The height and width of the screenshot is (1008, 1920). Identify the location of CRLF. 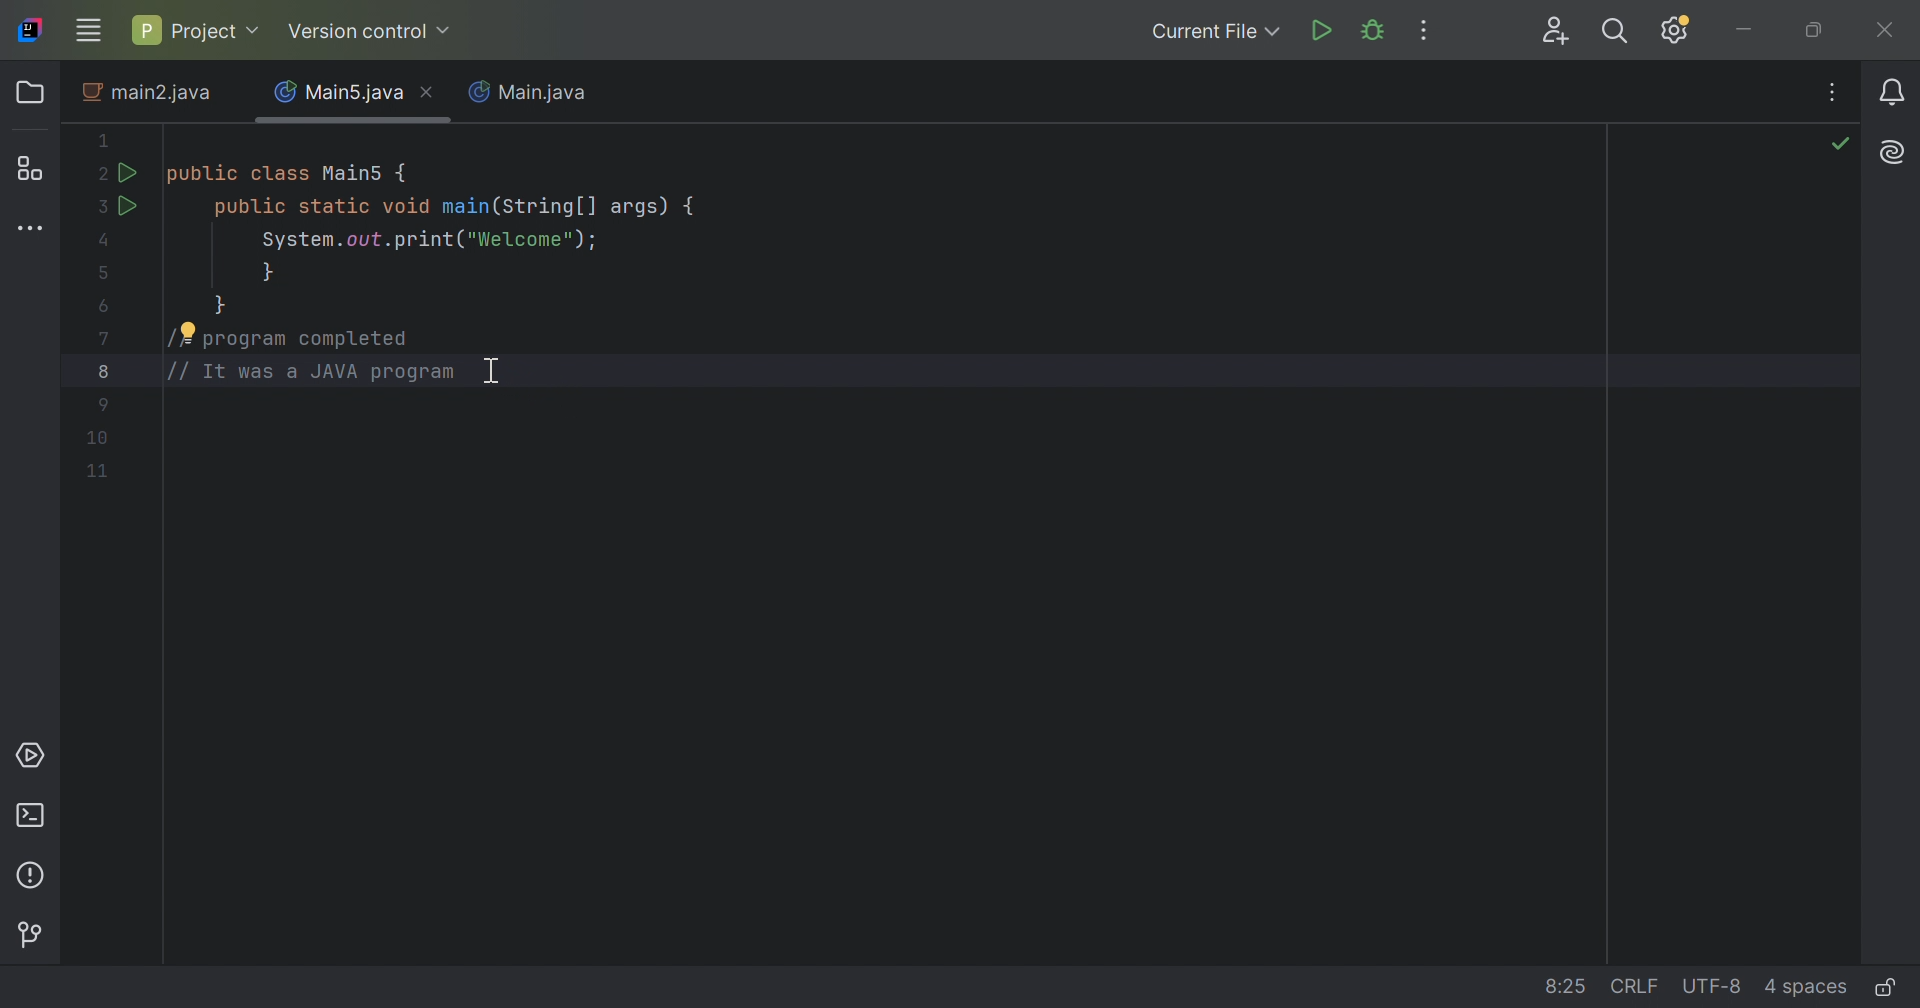
(1630, 987).